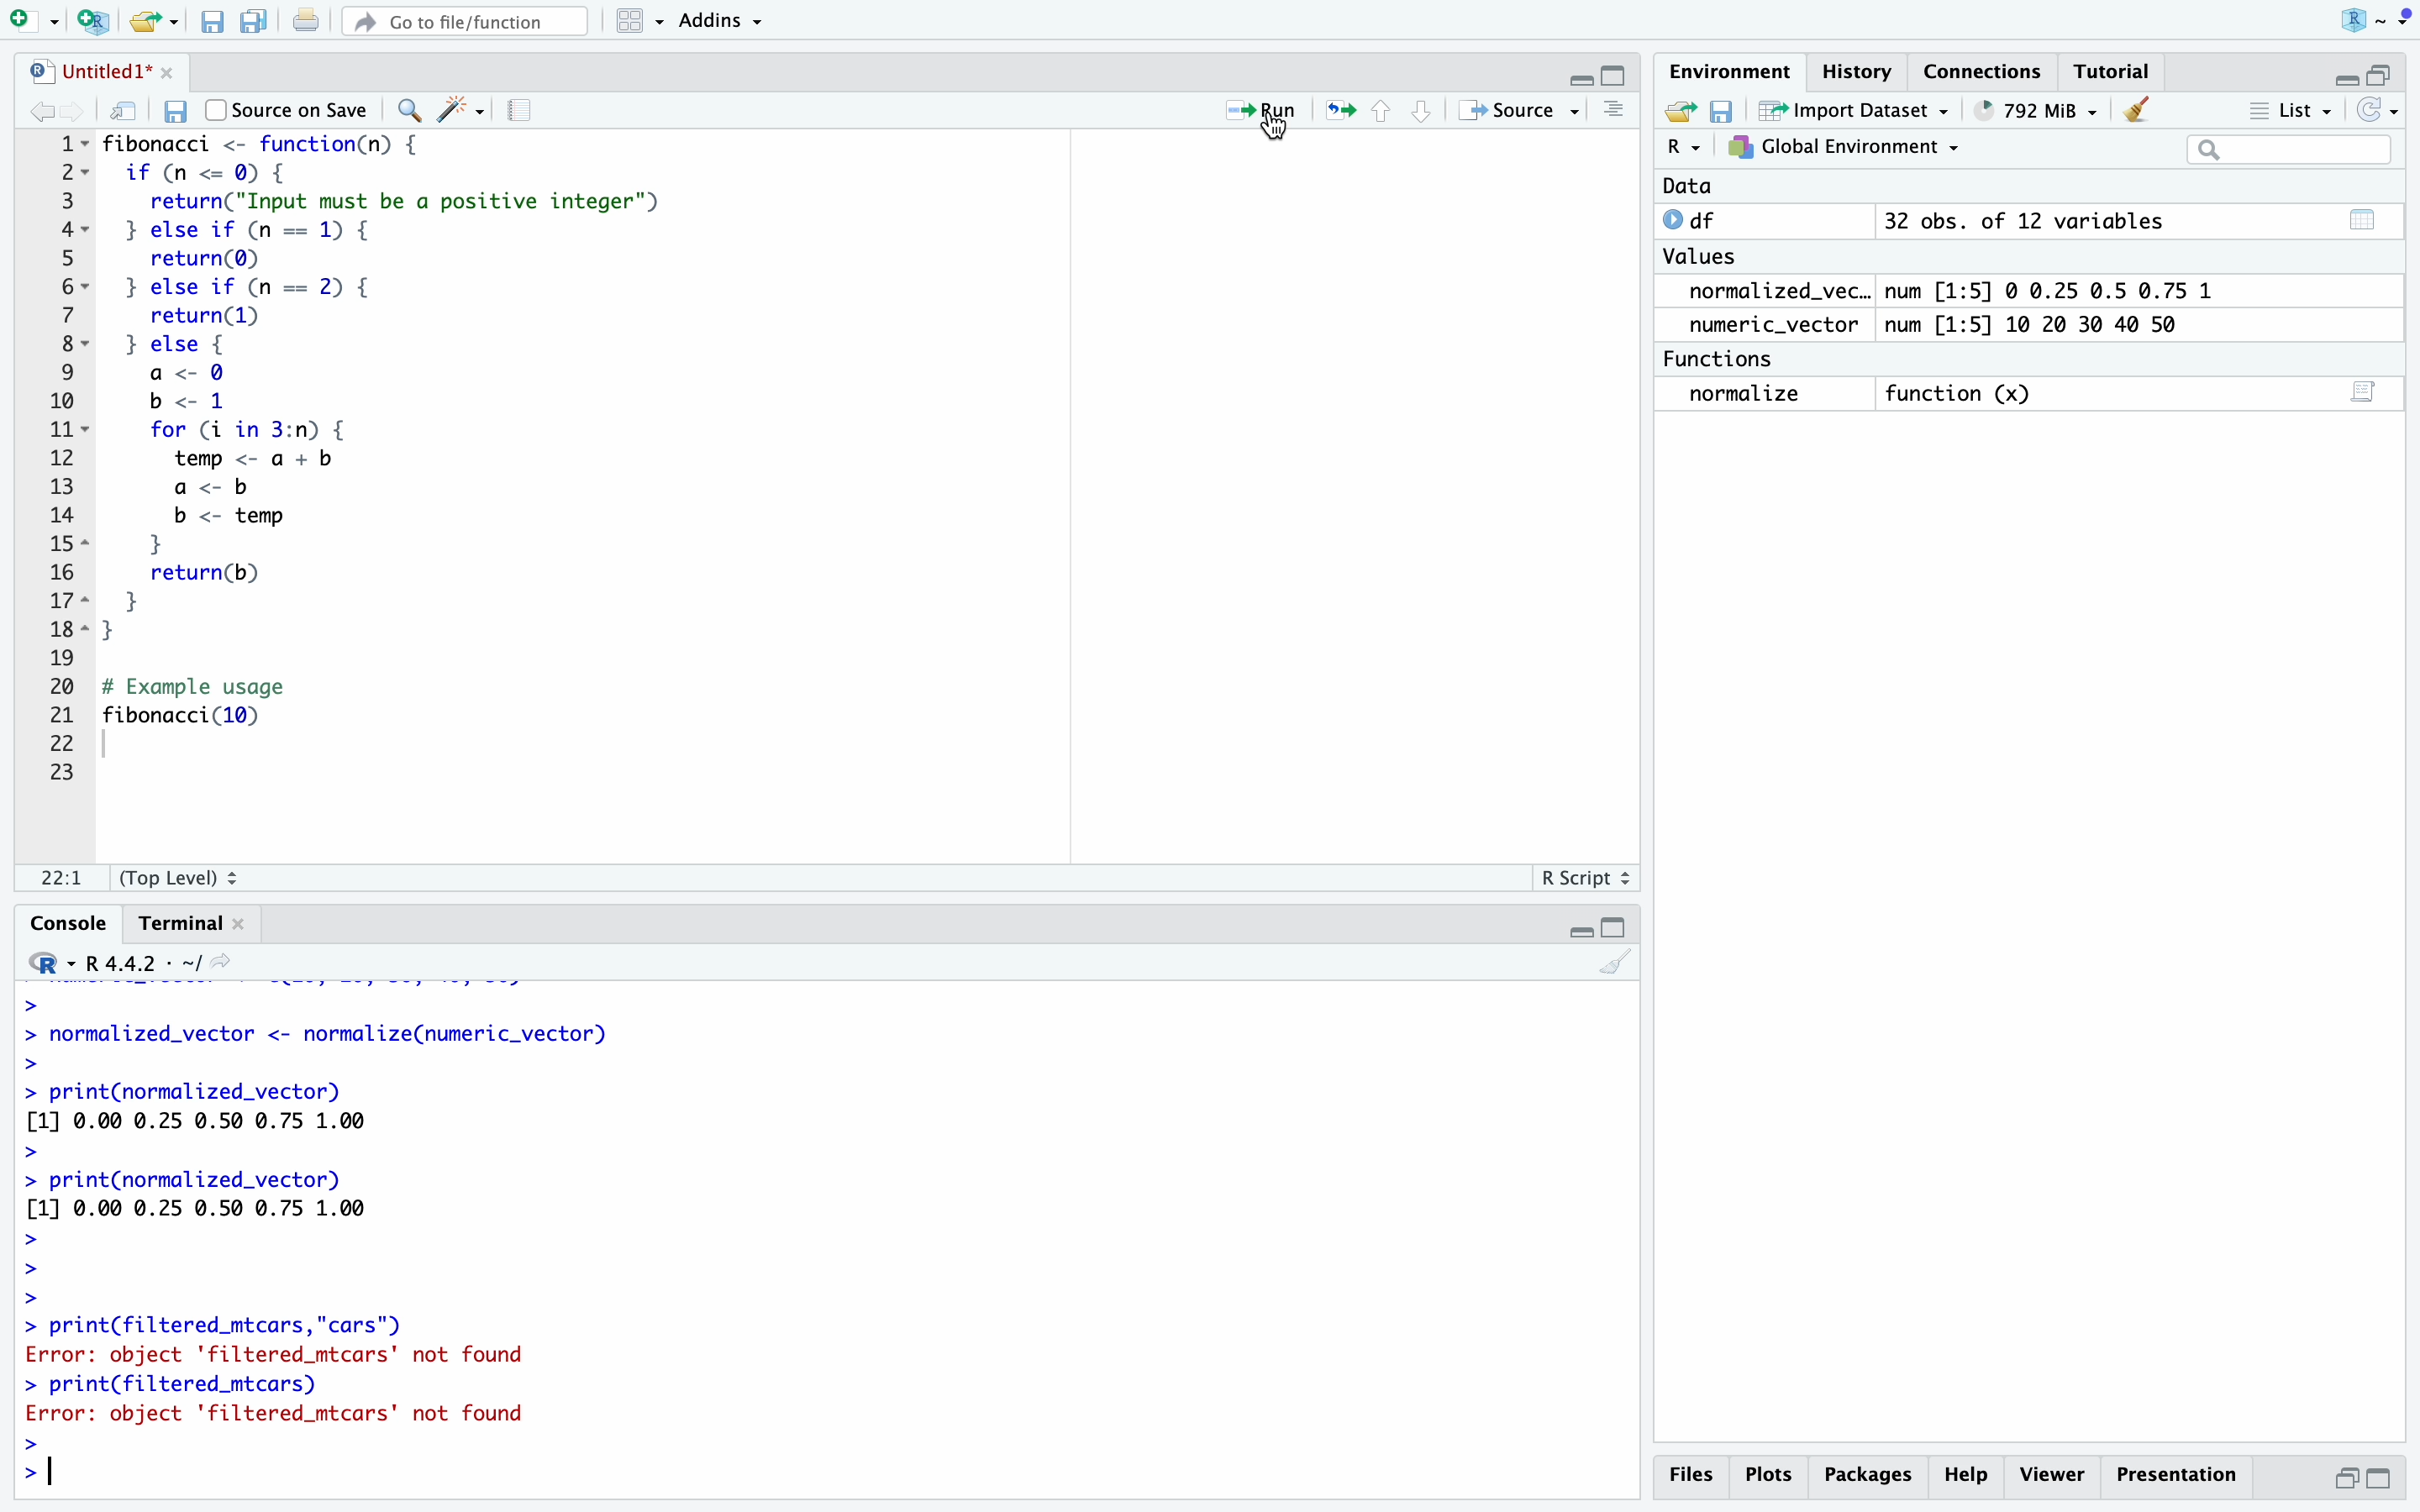 The height and width of the screenshot is (1512, 2420). What do you see at coordinates (1572, 923) in the screenshot?
I see `minimize` at bounding box center [1572, 923].